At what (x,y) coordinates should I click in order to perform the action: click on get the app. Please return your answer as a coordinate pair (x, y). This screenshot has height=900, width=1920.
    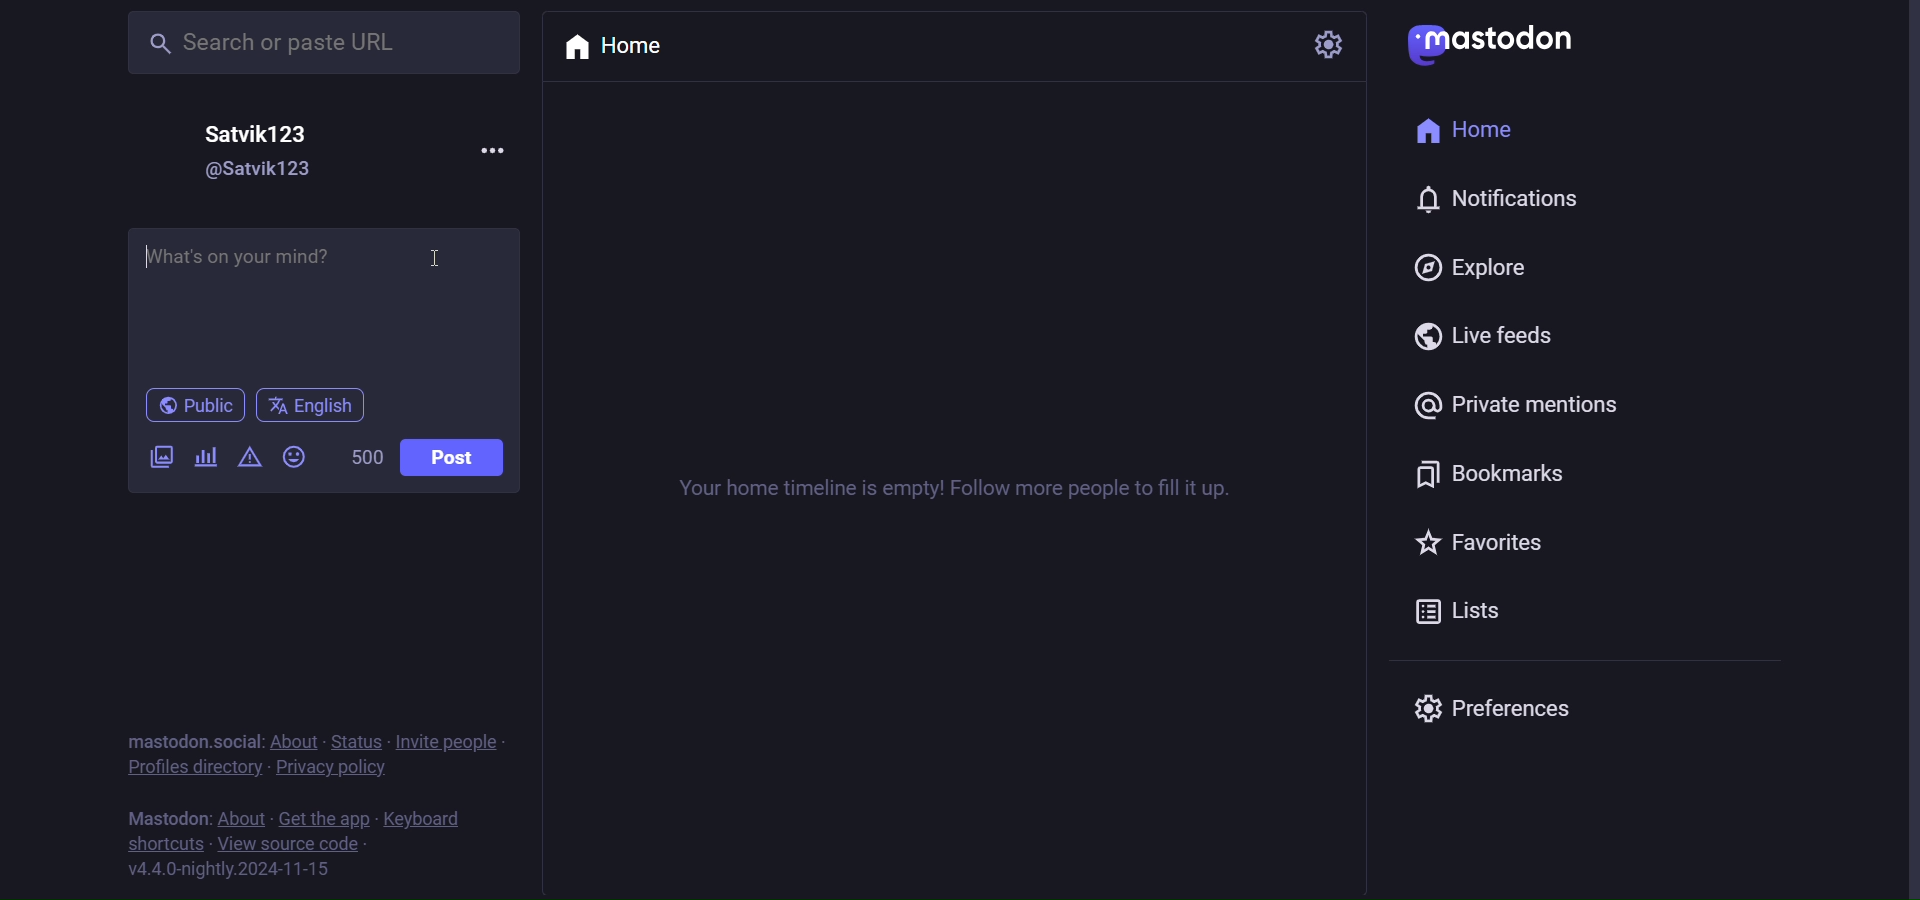
    Looking at the image, I should click on (323, 819).